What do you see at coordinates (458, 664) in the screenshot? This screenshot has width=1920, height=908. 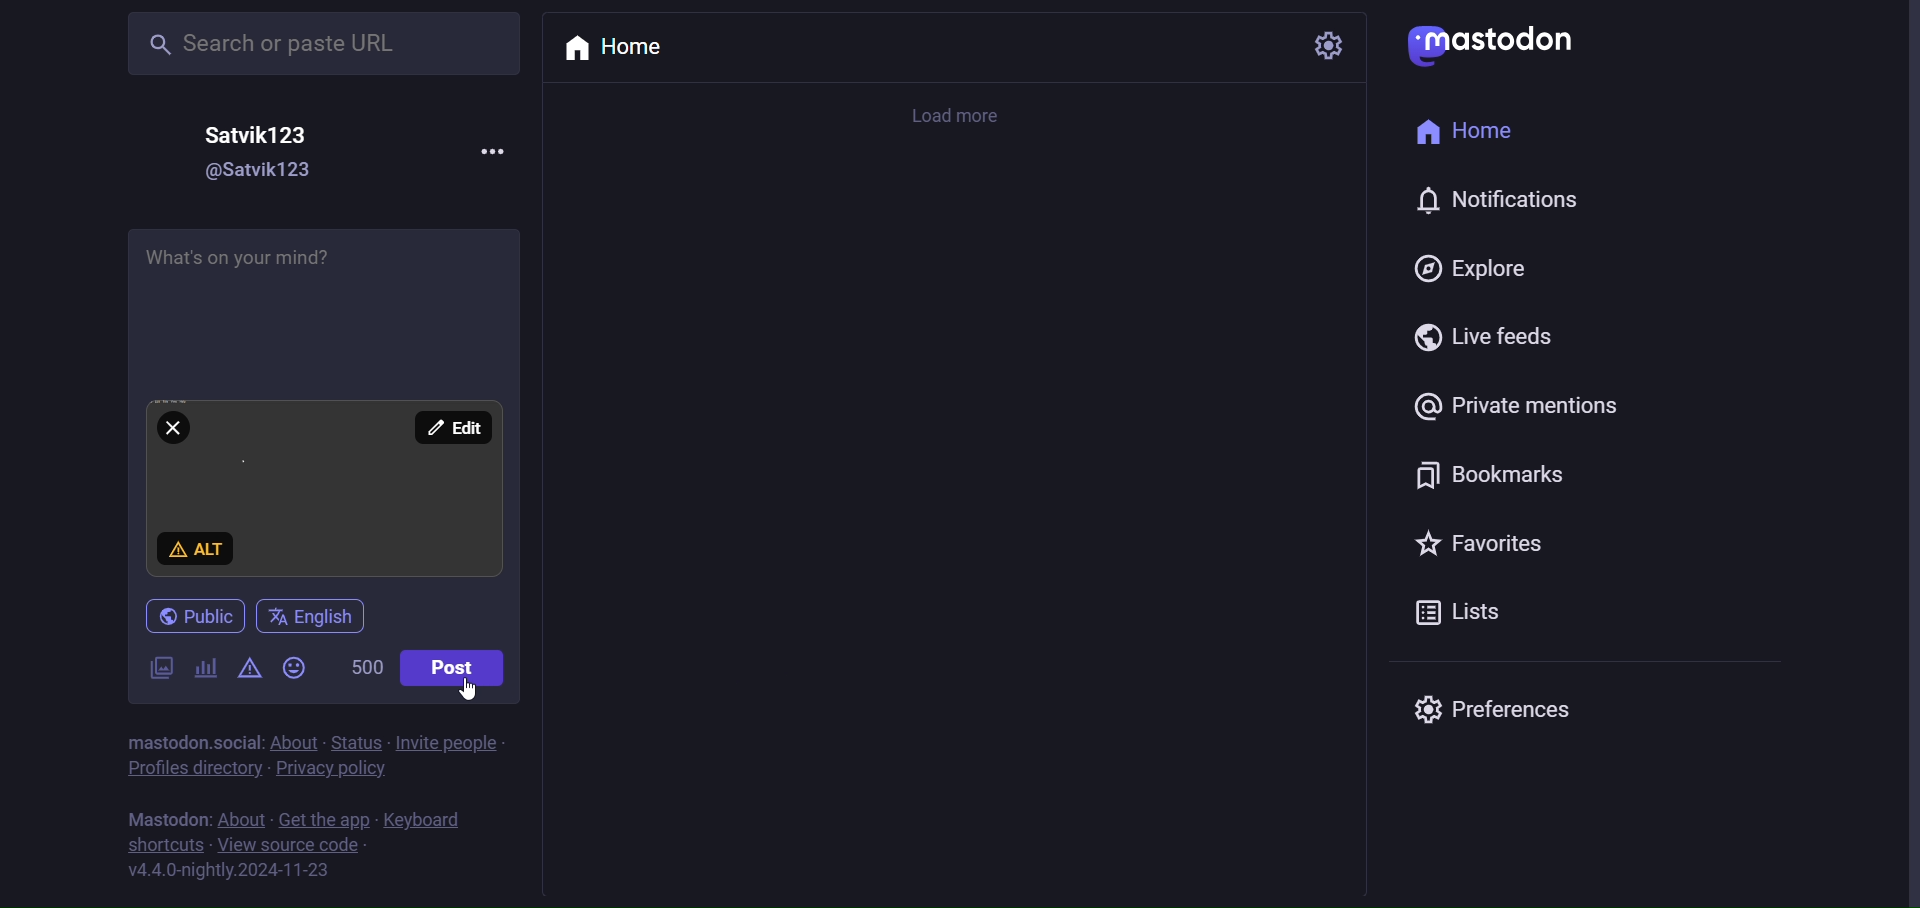 I see `post` at bounding box center [458, 664].